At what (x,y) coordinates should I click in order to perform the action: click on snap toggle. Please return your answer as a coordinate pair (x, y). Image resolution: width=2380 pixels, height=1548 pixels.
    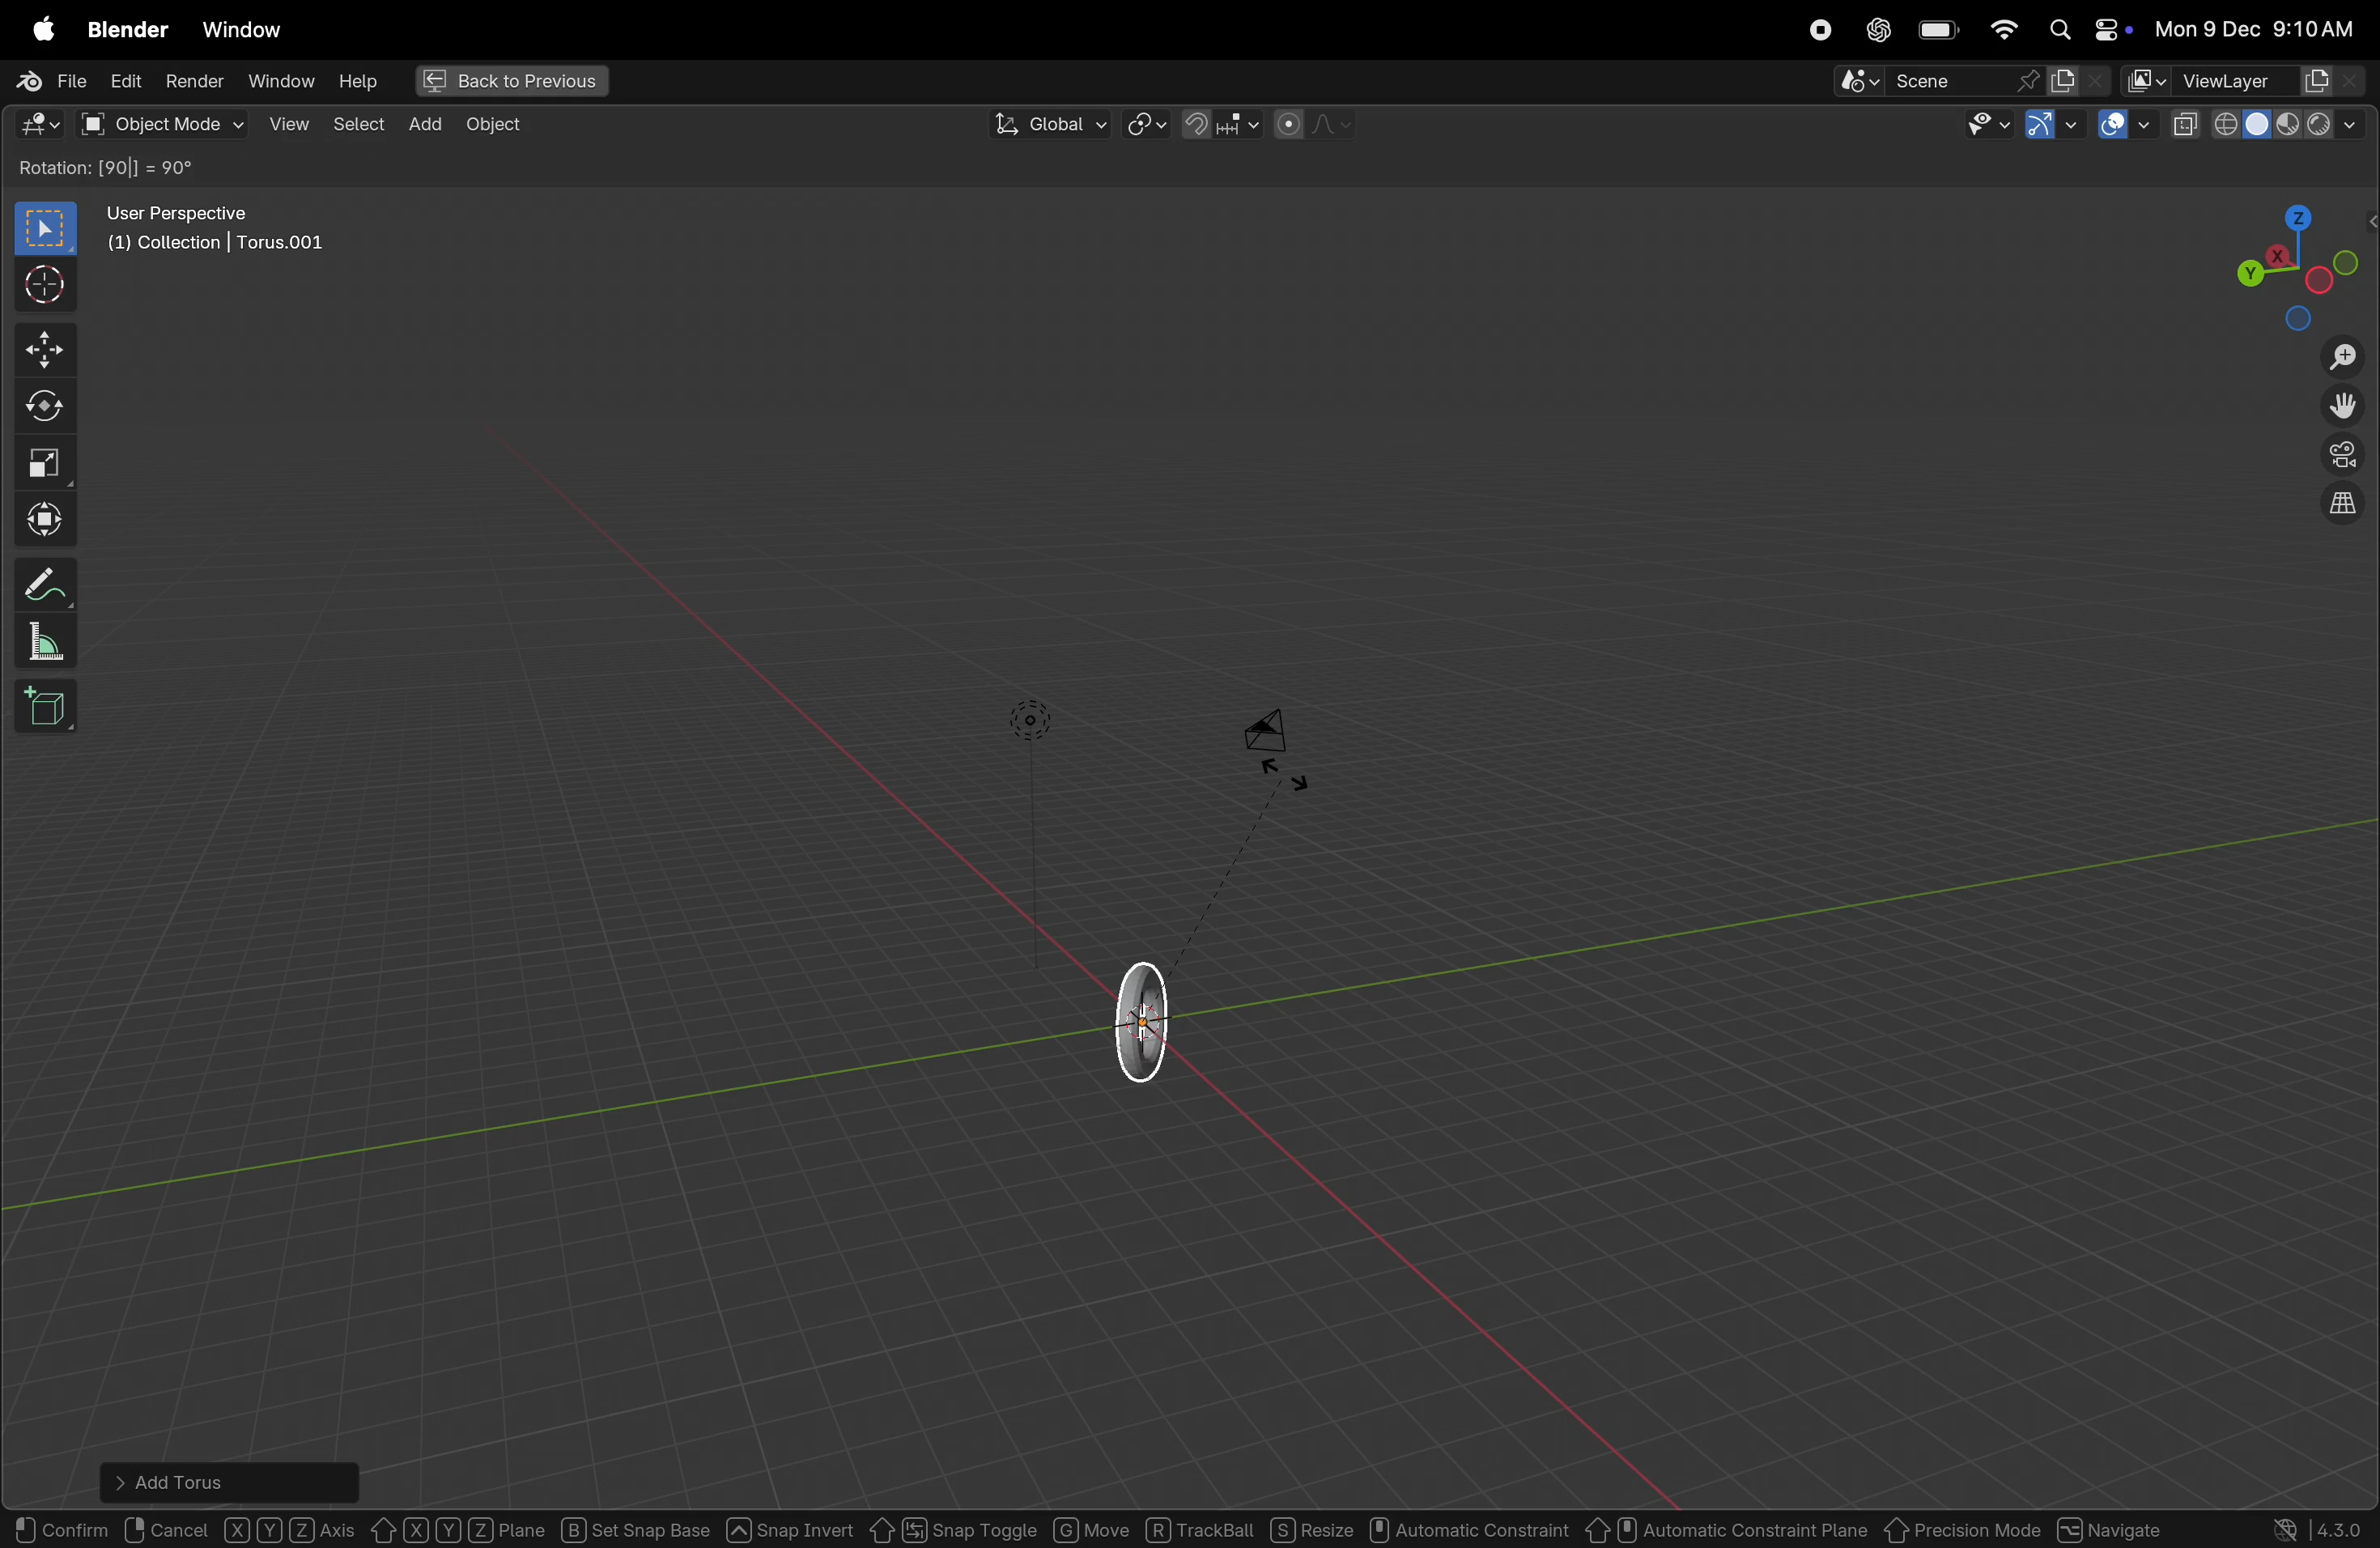
    Looking at the image, I should click on (951, 1527).